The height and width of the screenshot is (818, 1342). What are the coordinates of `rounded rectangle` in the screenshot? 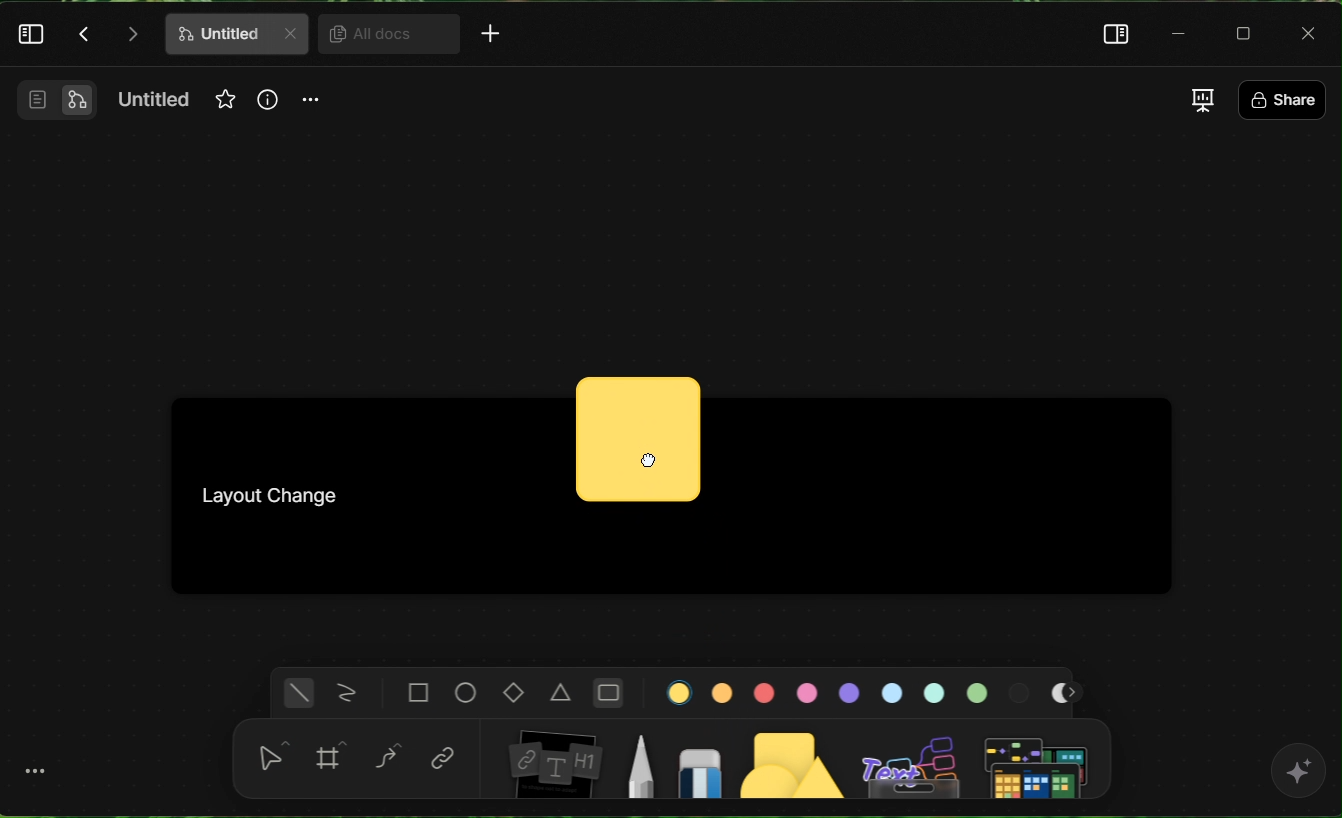 It's located at (608, 690).